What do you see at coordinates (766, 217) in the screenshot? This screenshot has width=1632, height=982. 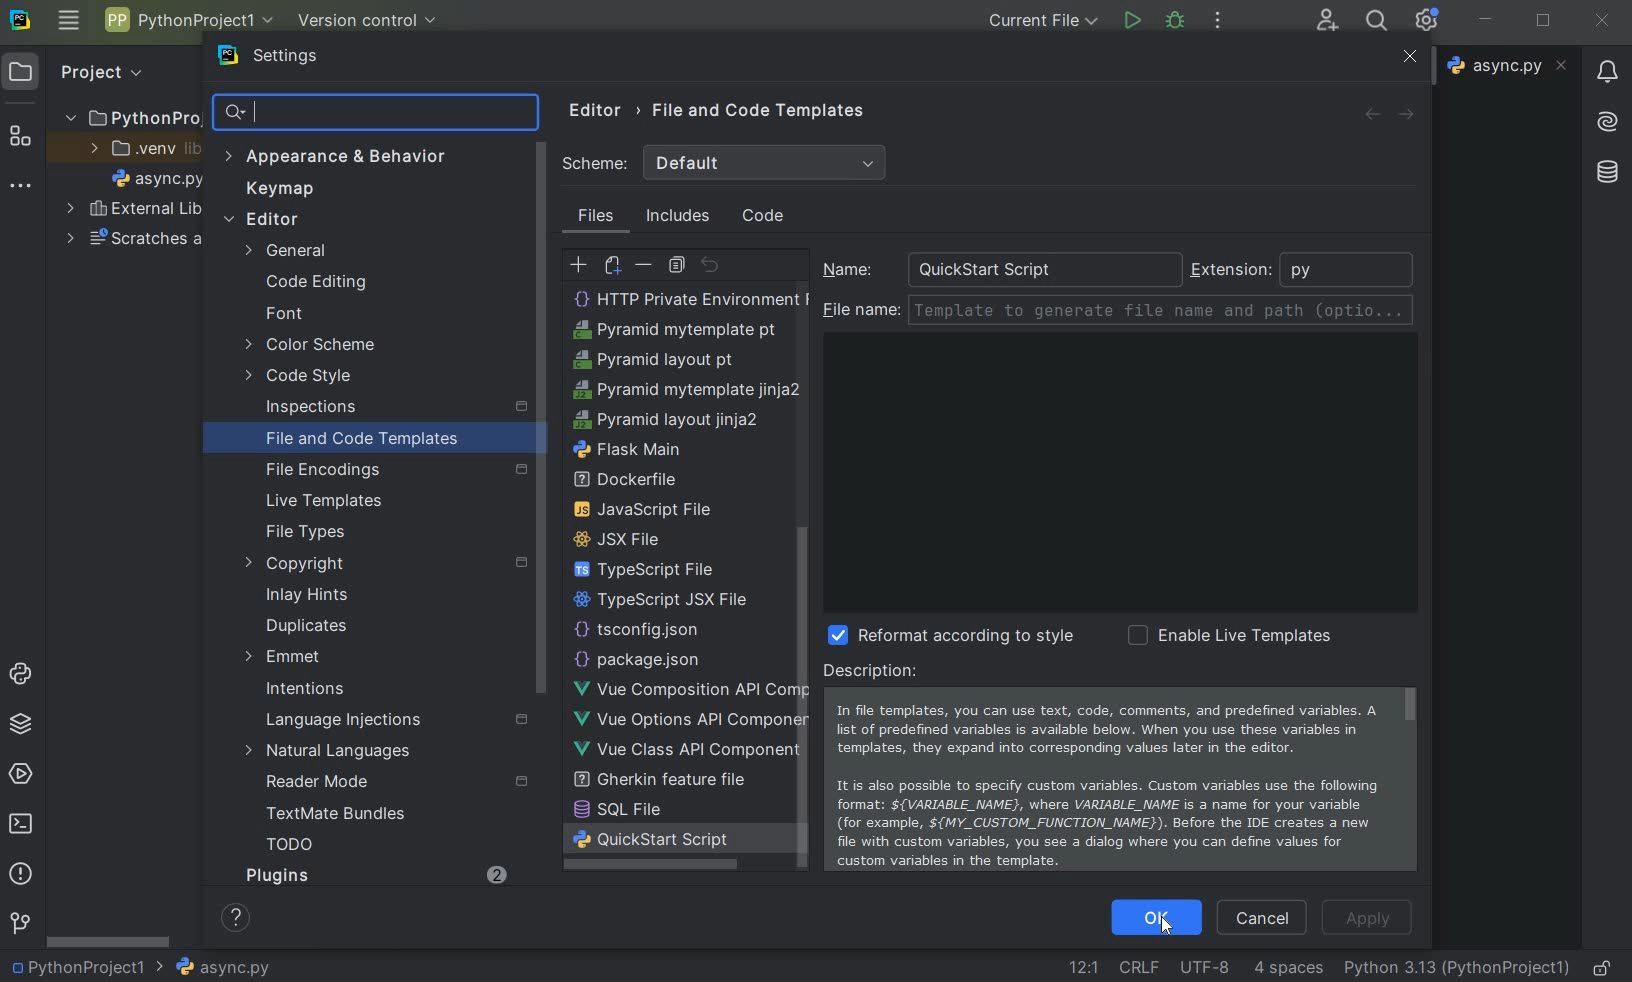 I see `code` at bounding box center [766, 217].